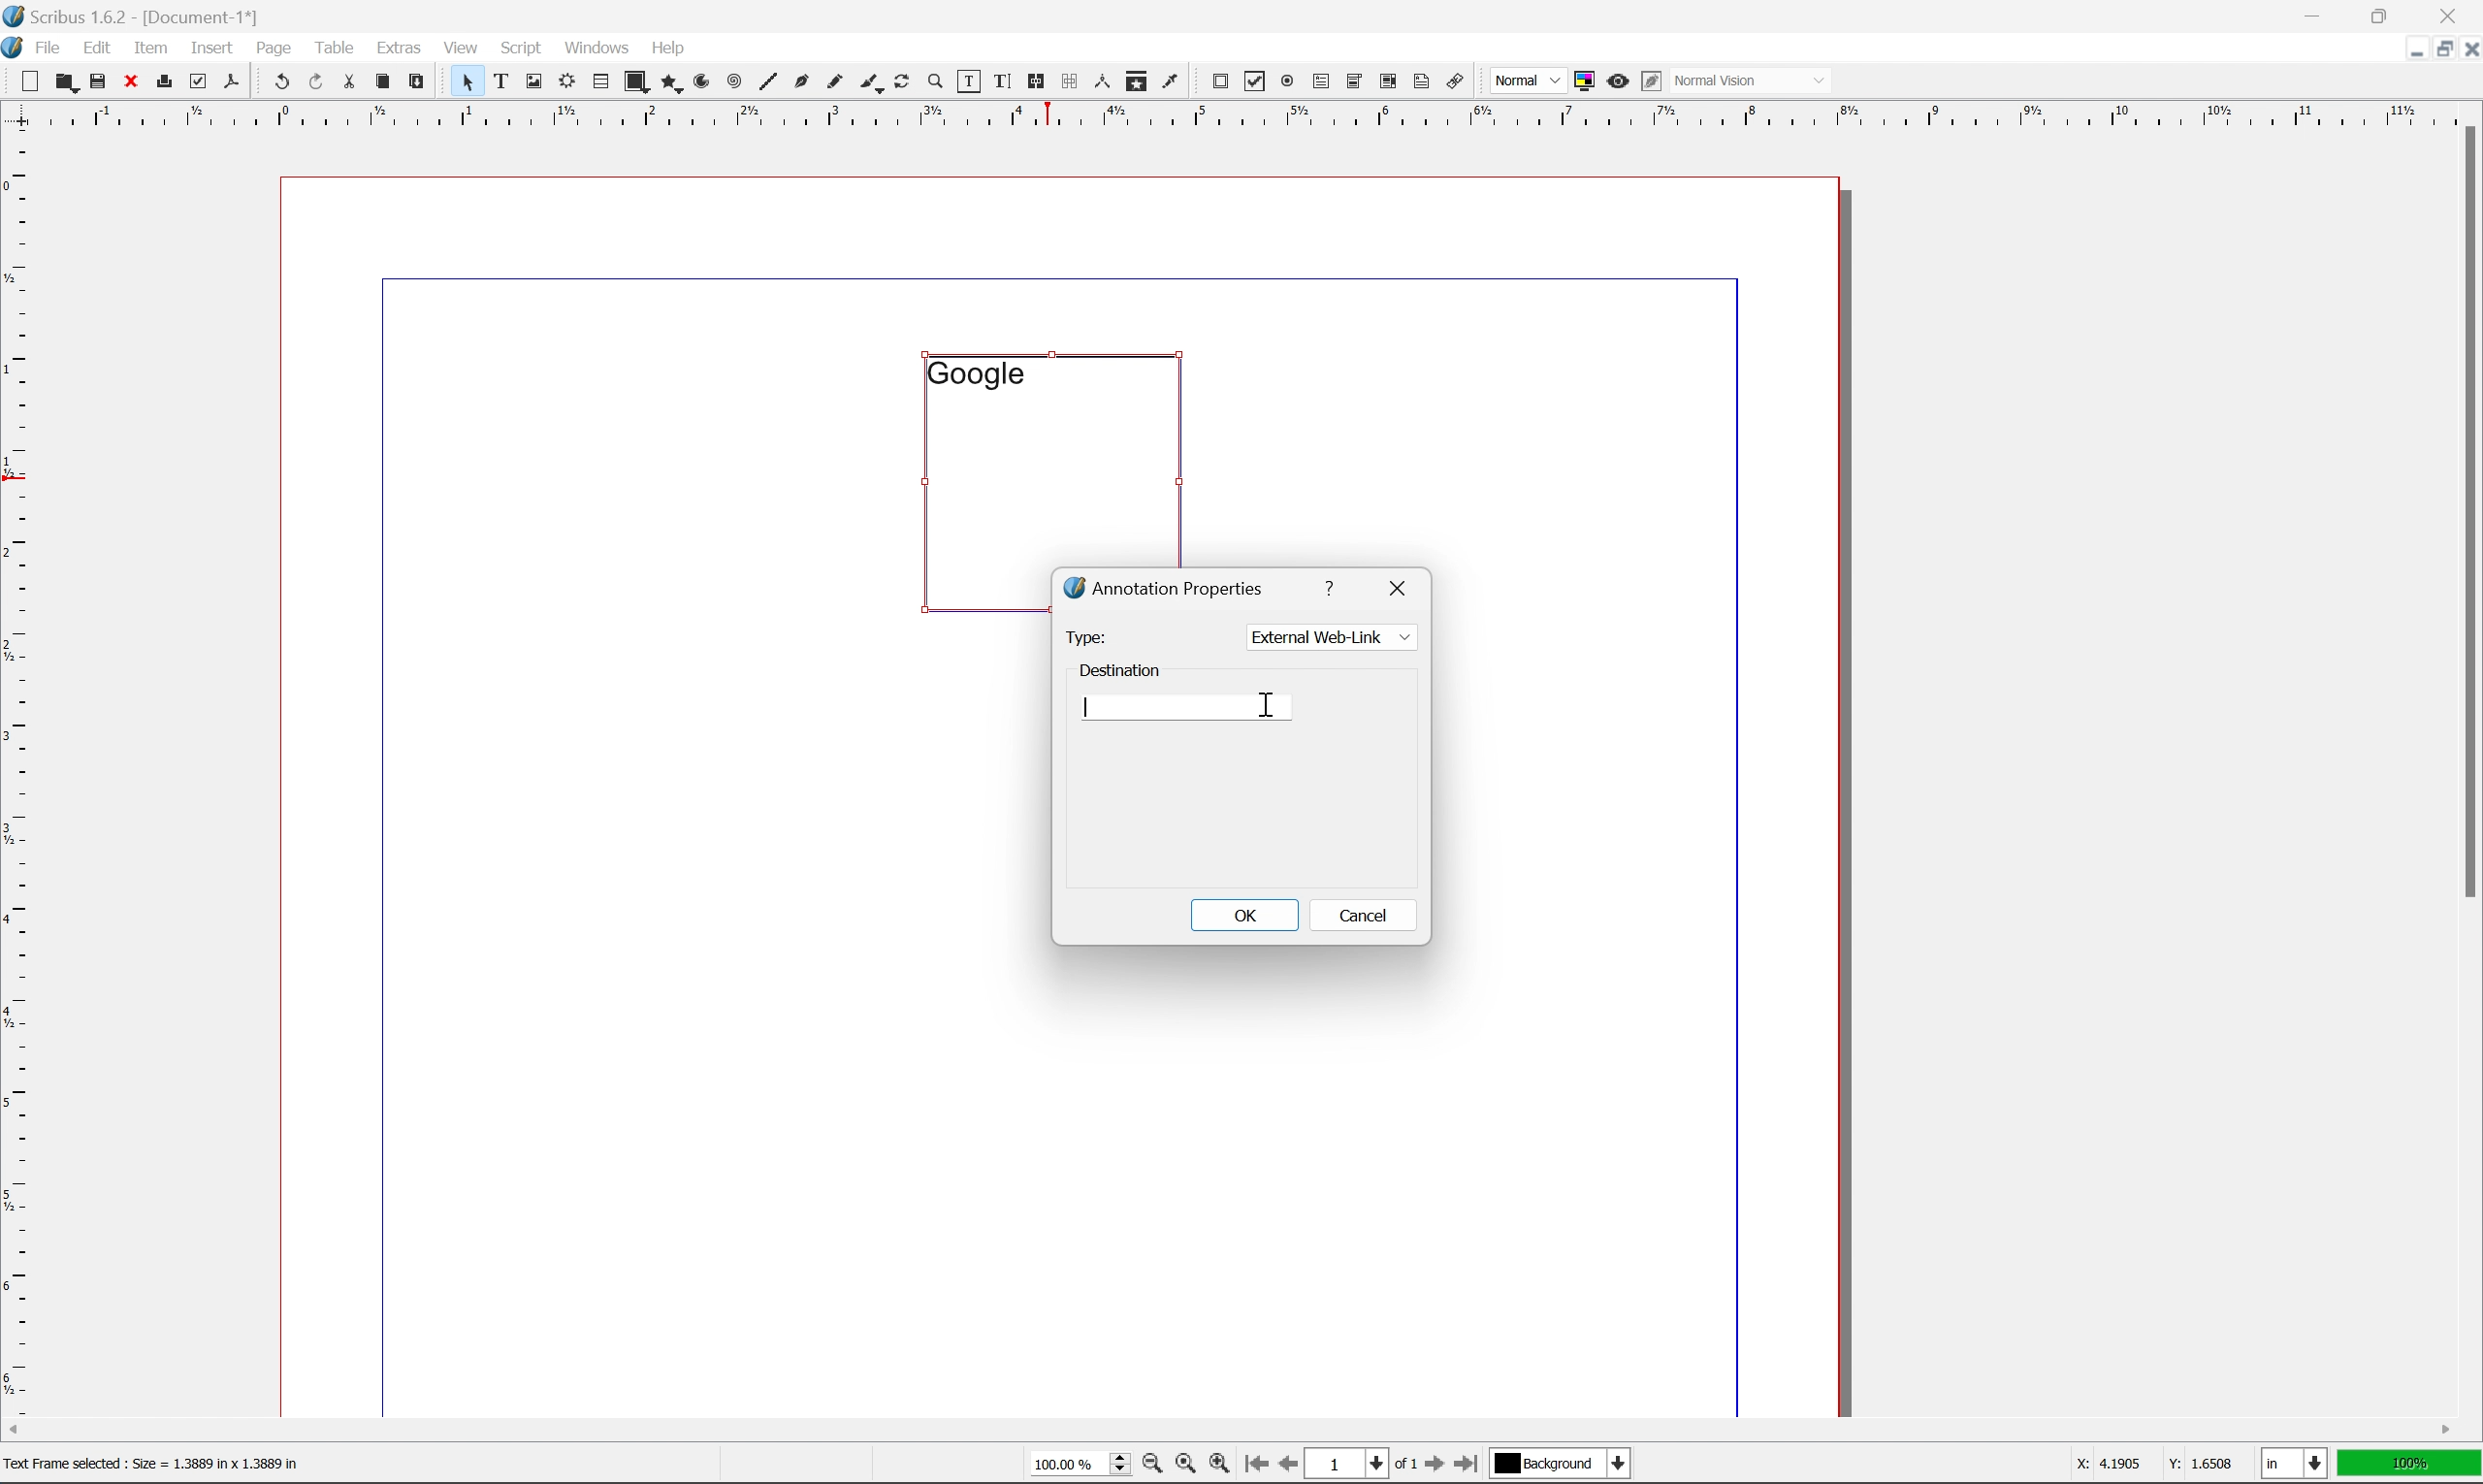 Image resolution: width=2483 pixels, height=1484 pixels. What do you see at coordinates (1250, 83) in the screenshot?
I see `pdf checkbox` at bounding box center [1250, 83].